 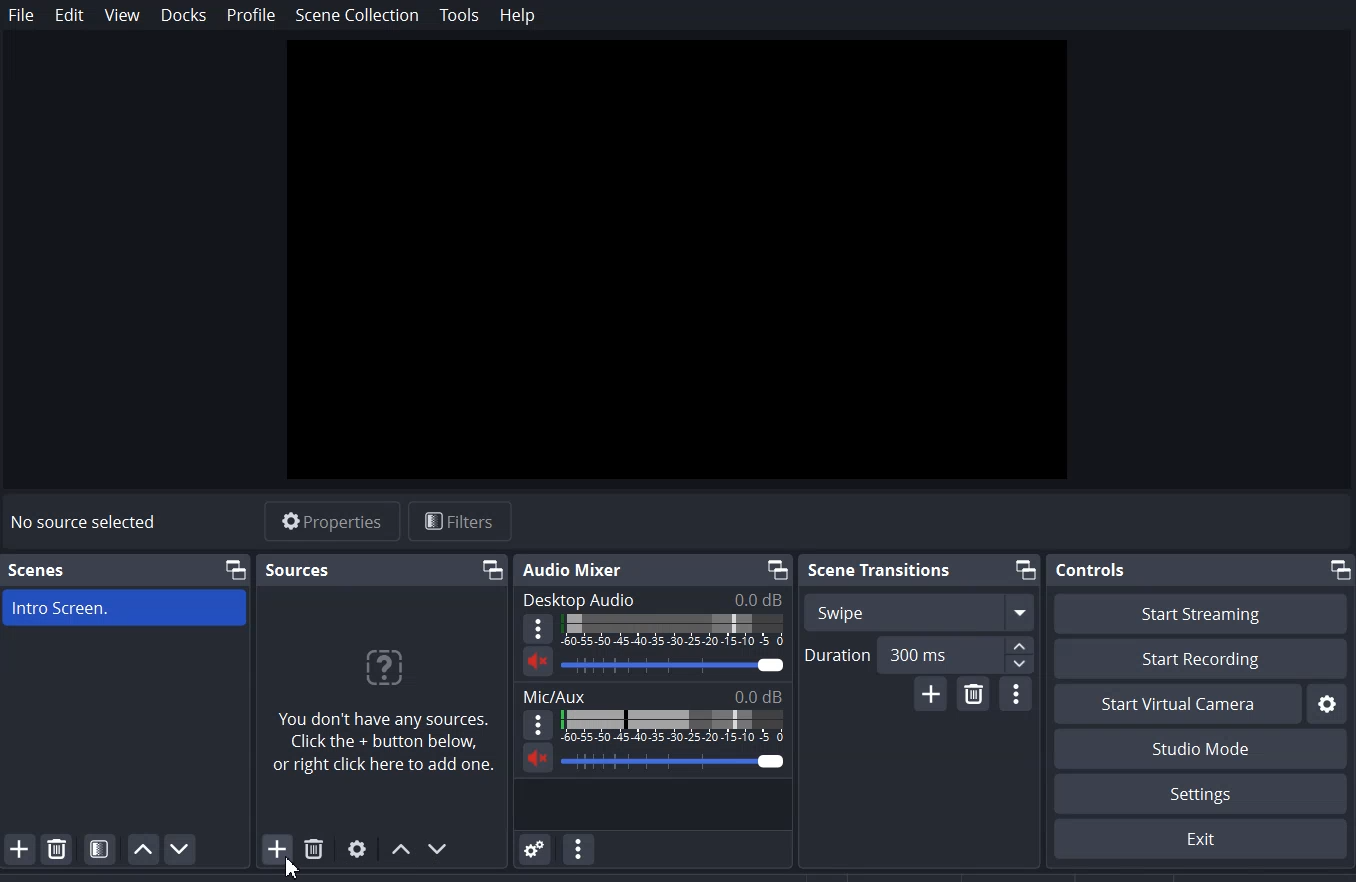 What do you see at coordinates (536, 848) in the screenshot?
I see `Advance audio properties` at bounding box center [536, 848].